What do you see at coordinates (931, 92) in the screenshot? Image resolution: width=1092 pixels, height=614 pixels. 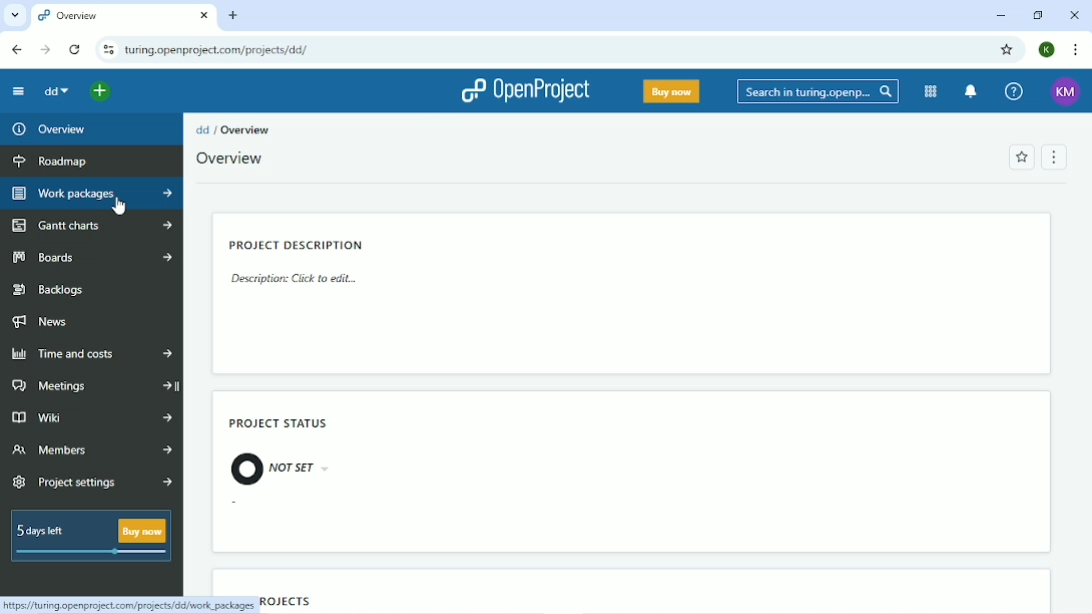 I see `Modules` at bounding box center [931, 92].